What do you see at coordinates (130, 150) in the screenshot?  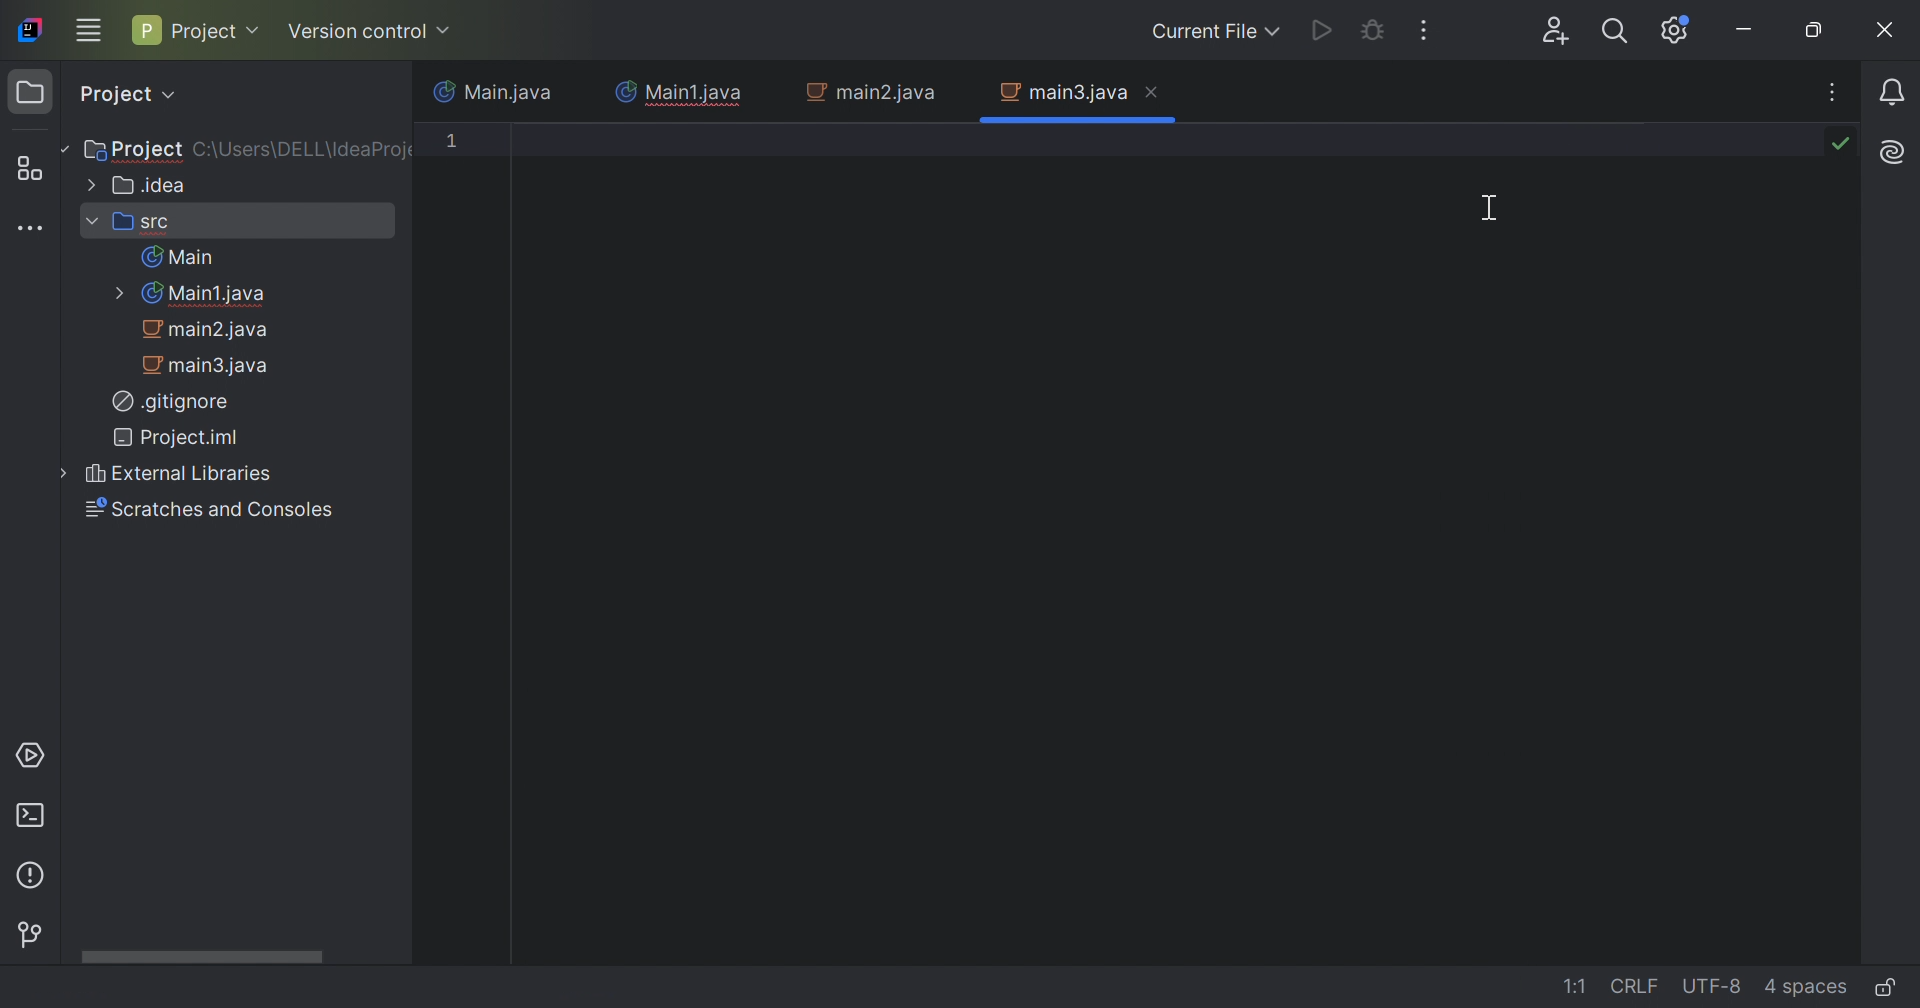 I see `Project` at bounding box center [130, 150].